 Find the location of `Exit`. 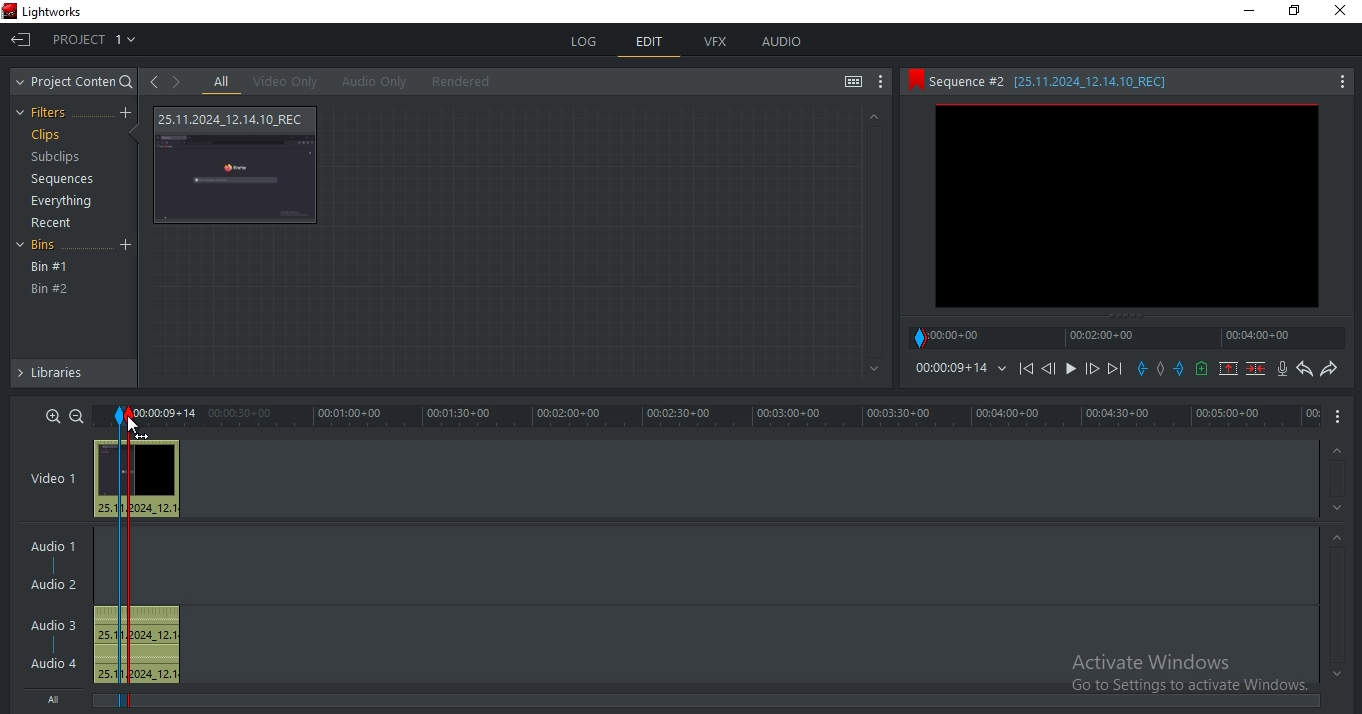

Exit is located at coordinates (21, 38).